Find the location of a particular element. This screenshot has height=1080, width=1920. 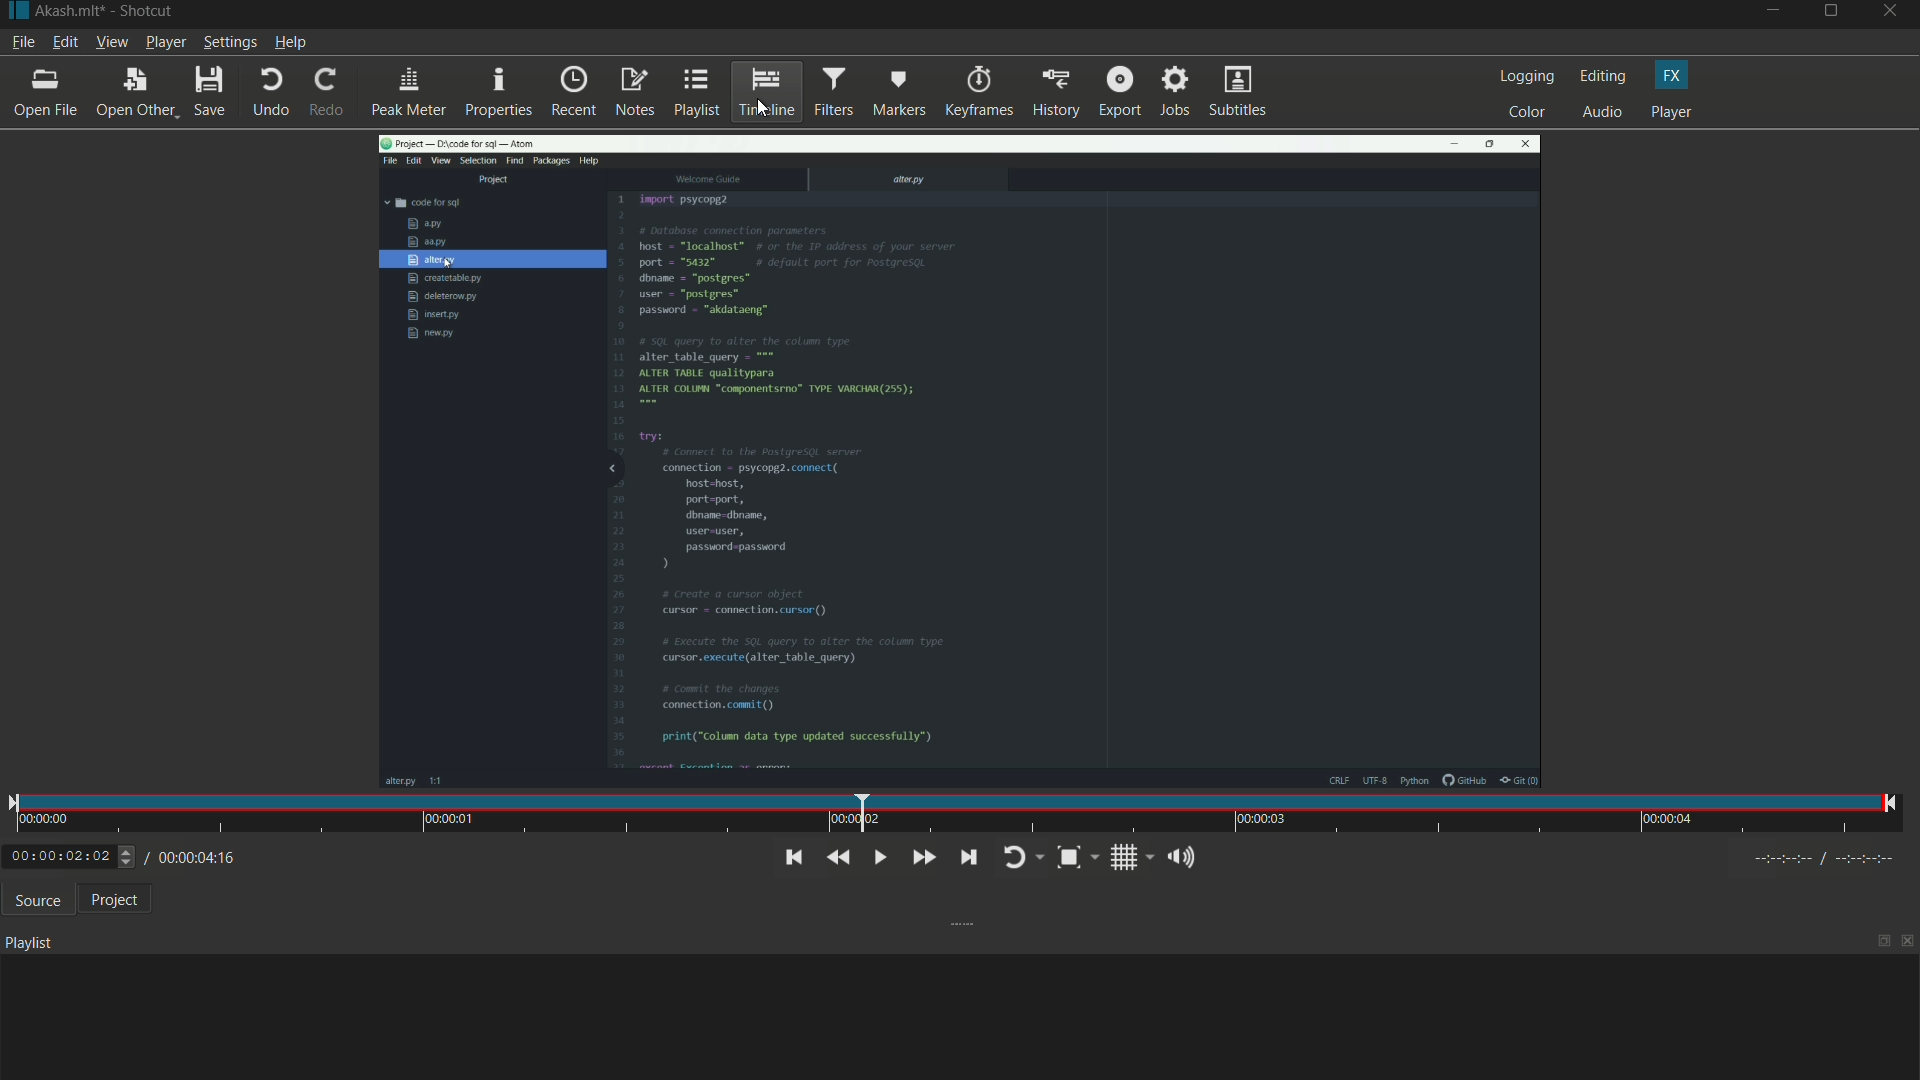

markers is located at coordinates (898, 93).